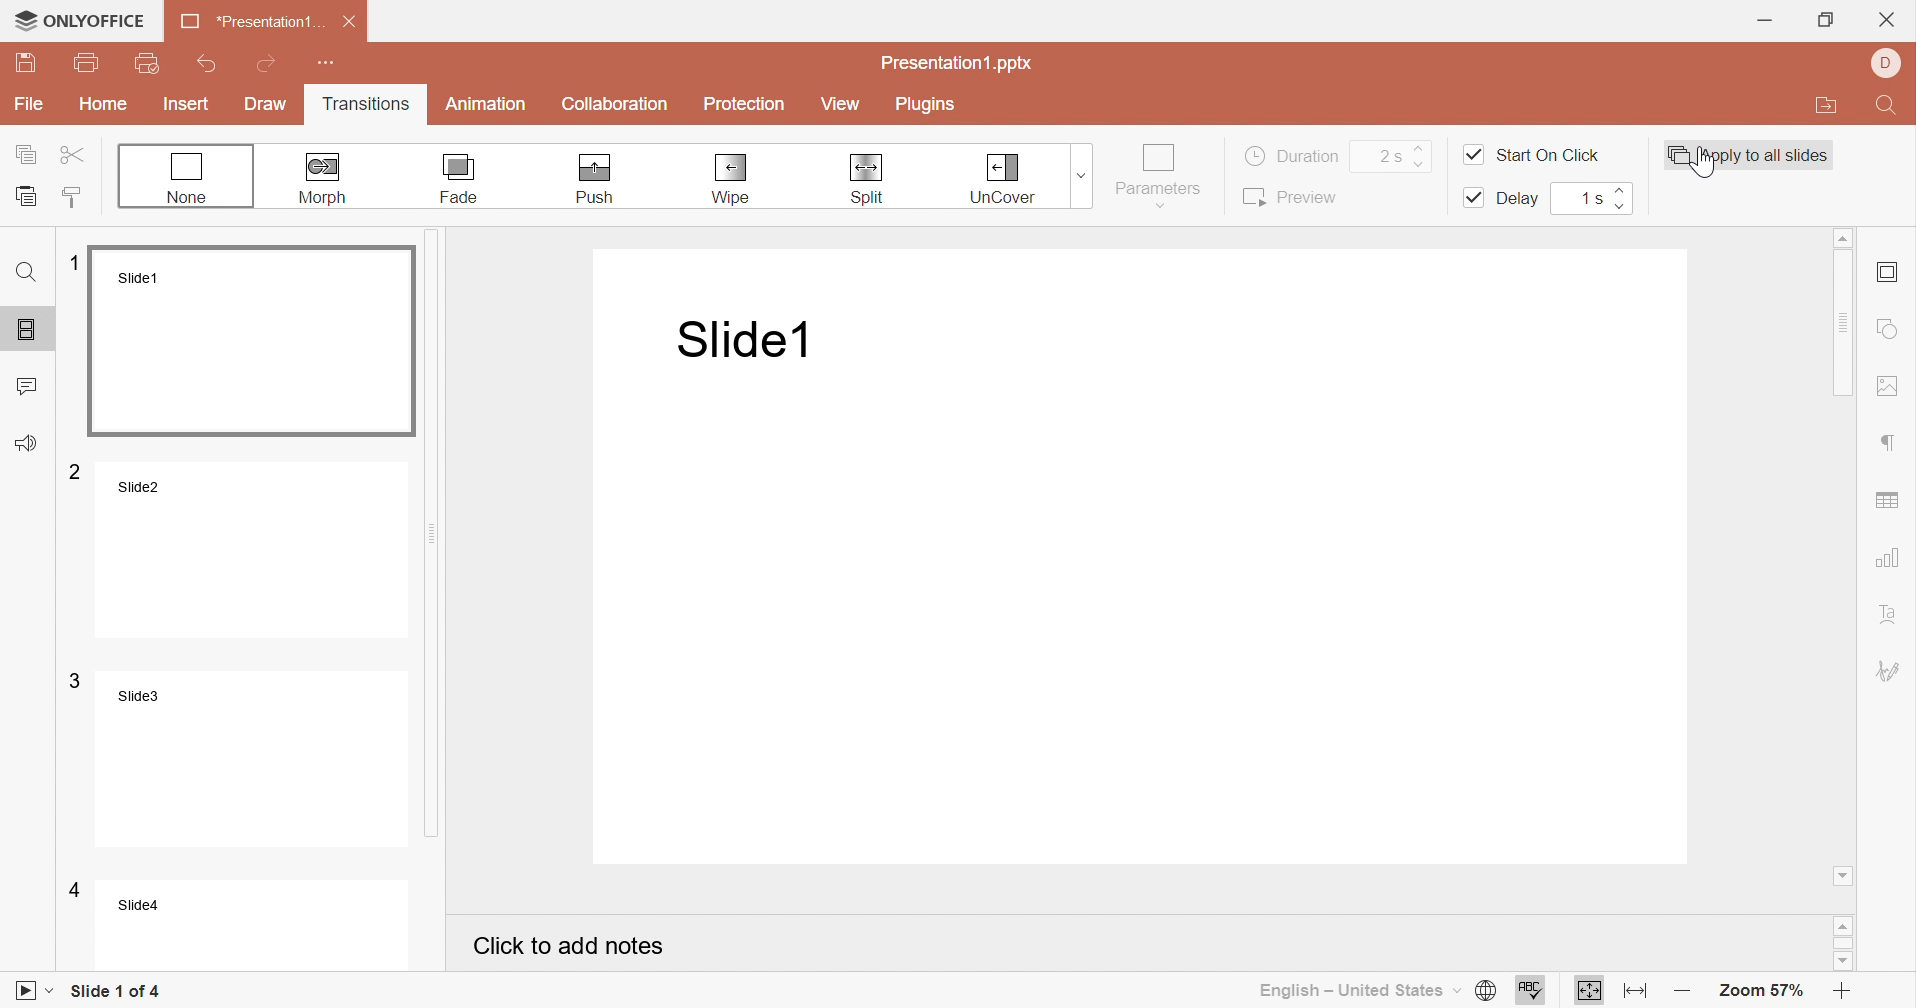  Describe the element at coordinates (249, 23) in the screenshot. I see `*Presentation1 ...` at that location.